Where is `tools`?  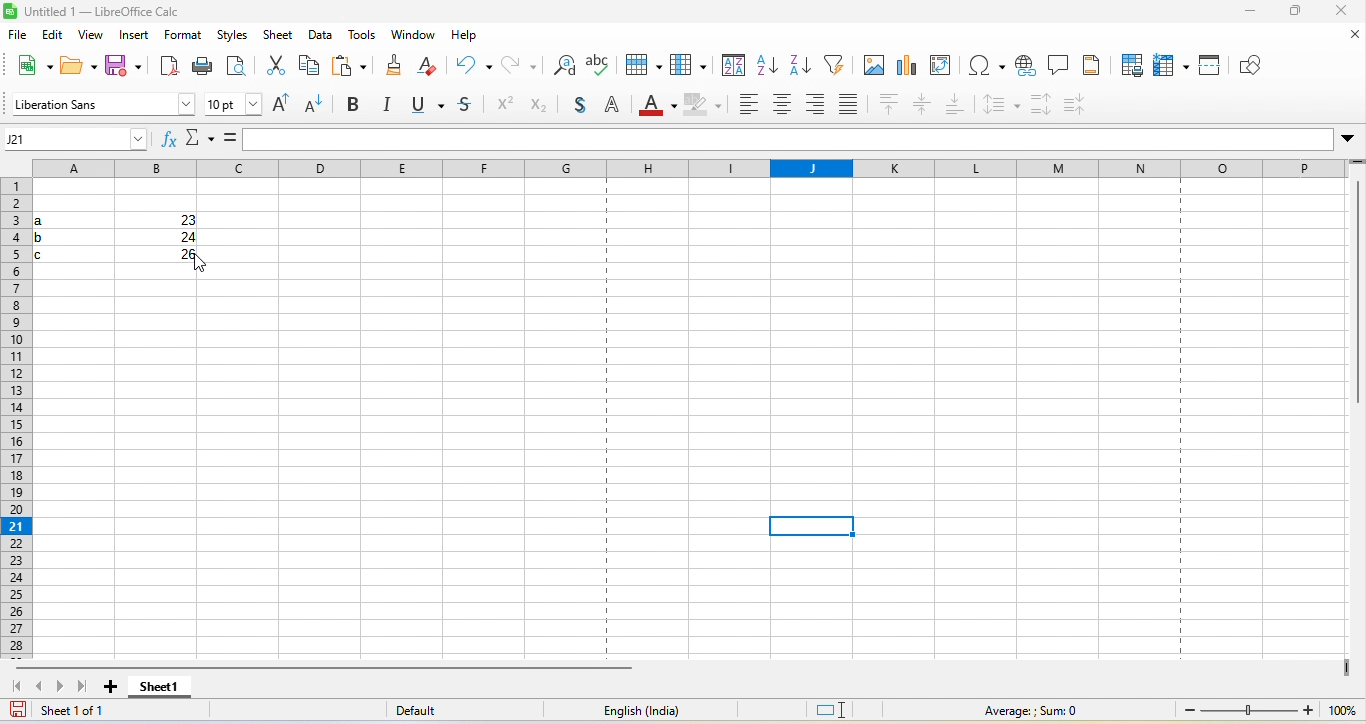 tools is located at coordinates (359, 36).